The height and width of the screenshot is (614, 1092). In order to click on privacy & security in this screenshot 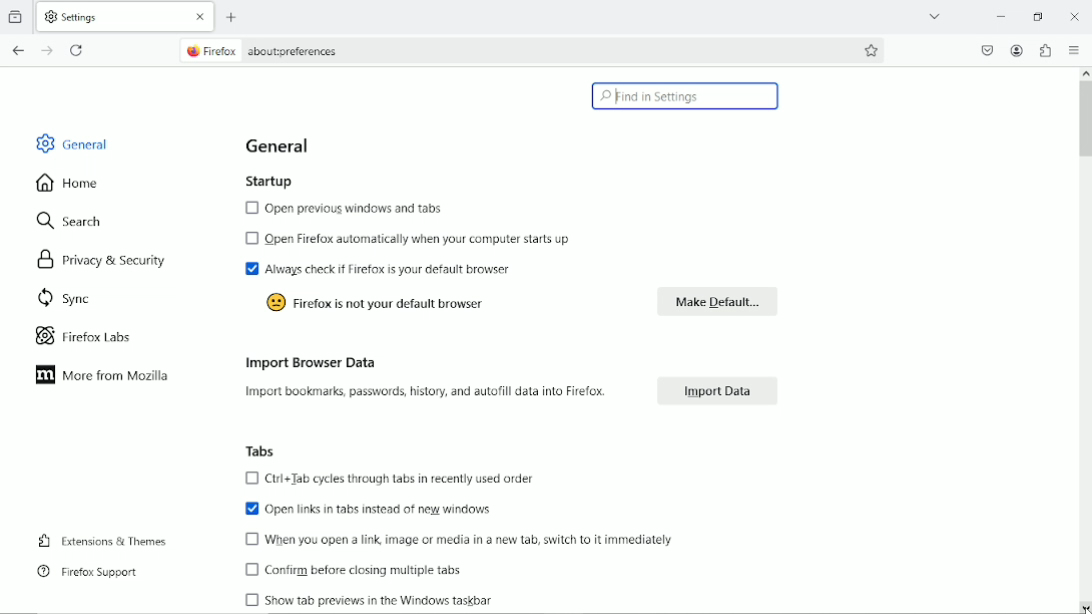, I will do `click(100, 262)`.